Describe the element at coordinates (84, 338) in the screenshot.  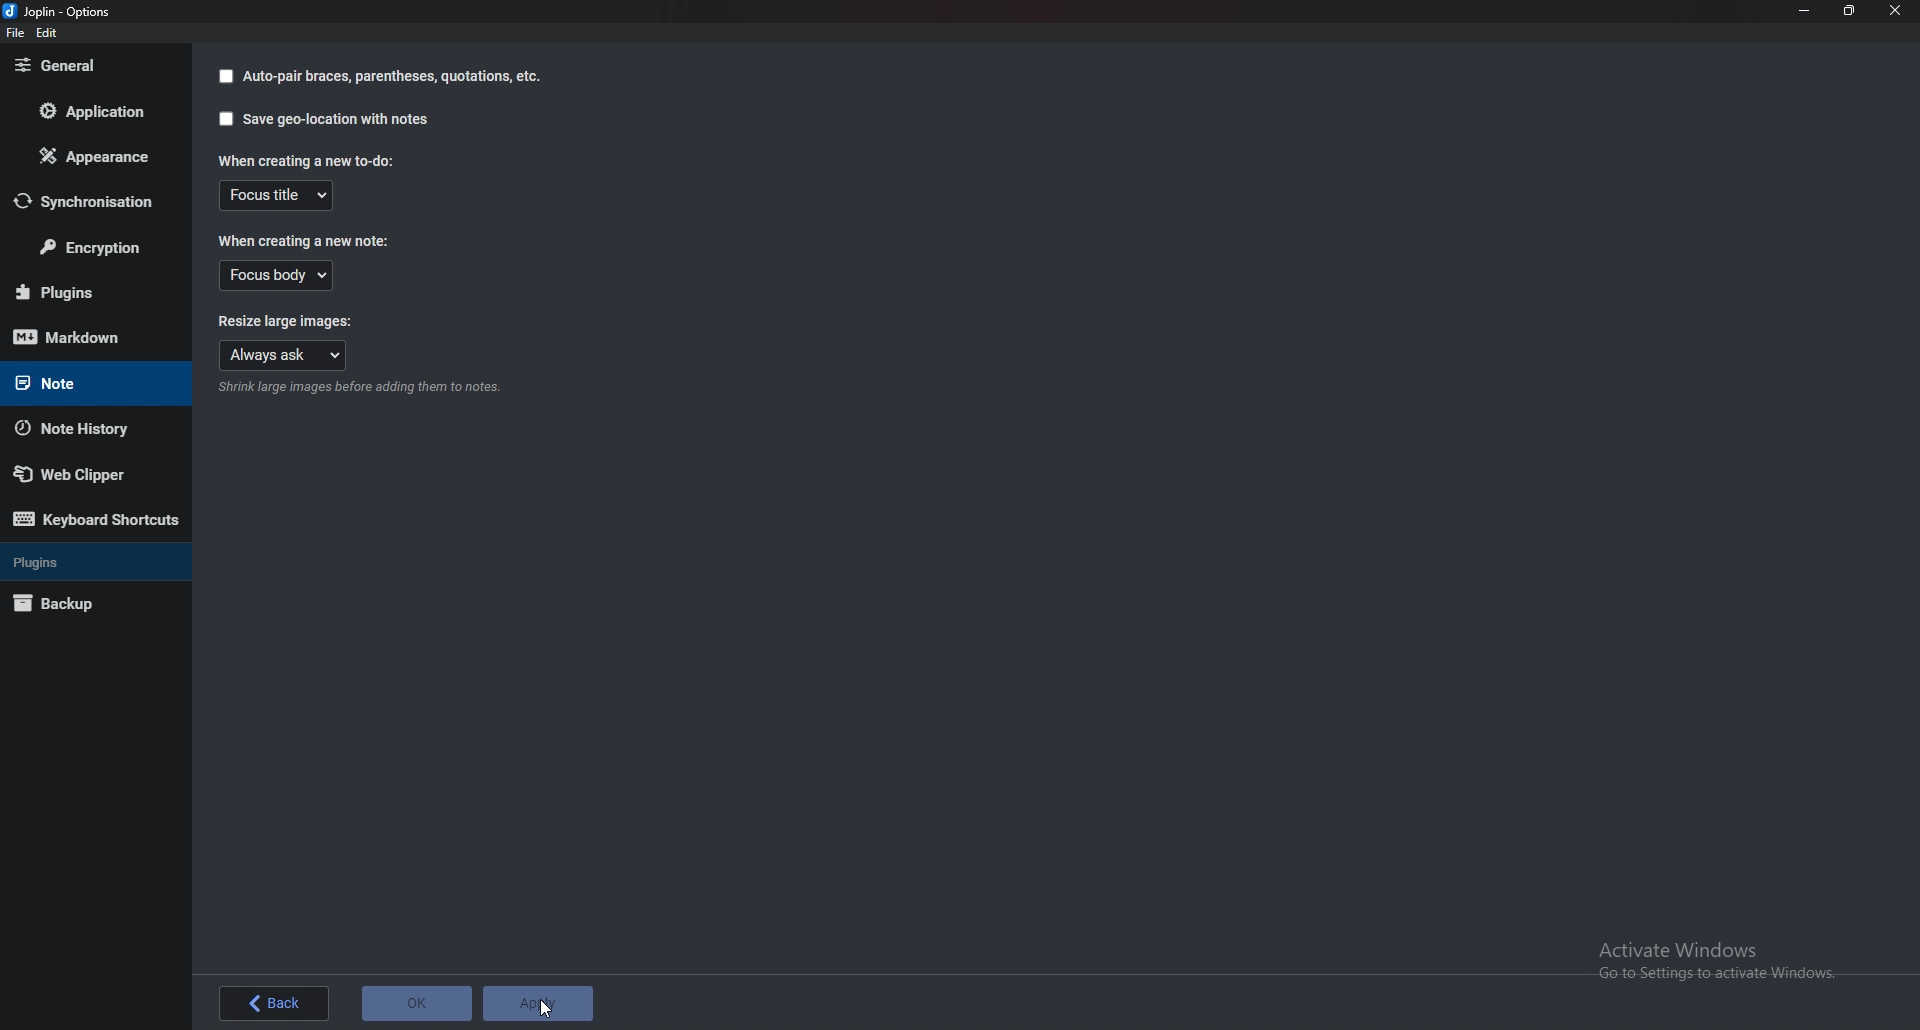
I see `Mark down` at that location.